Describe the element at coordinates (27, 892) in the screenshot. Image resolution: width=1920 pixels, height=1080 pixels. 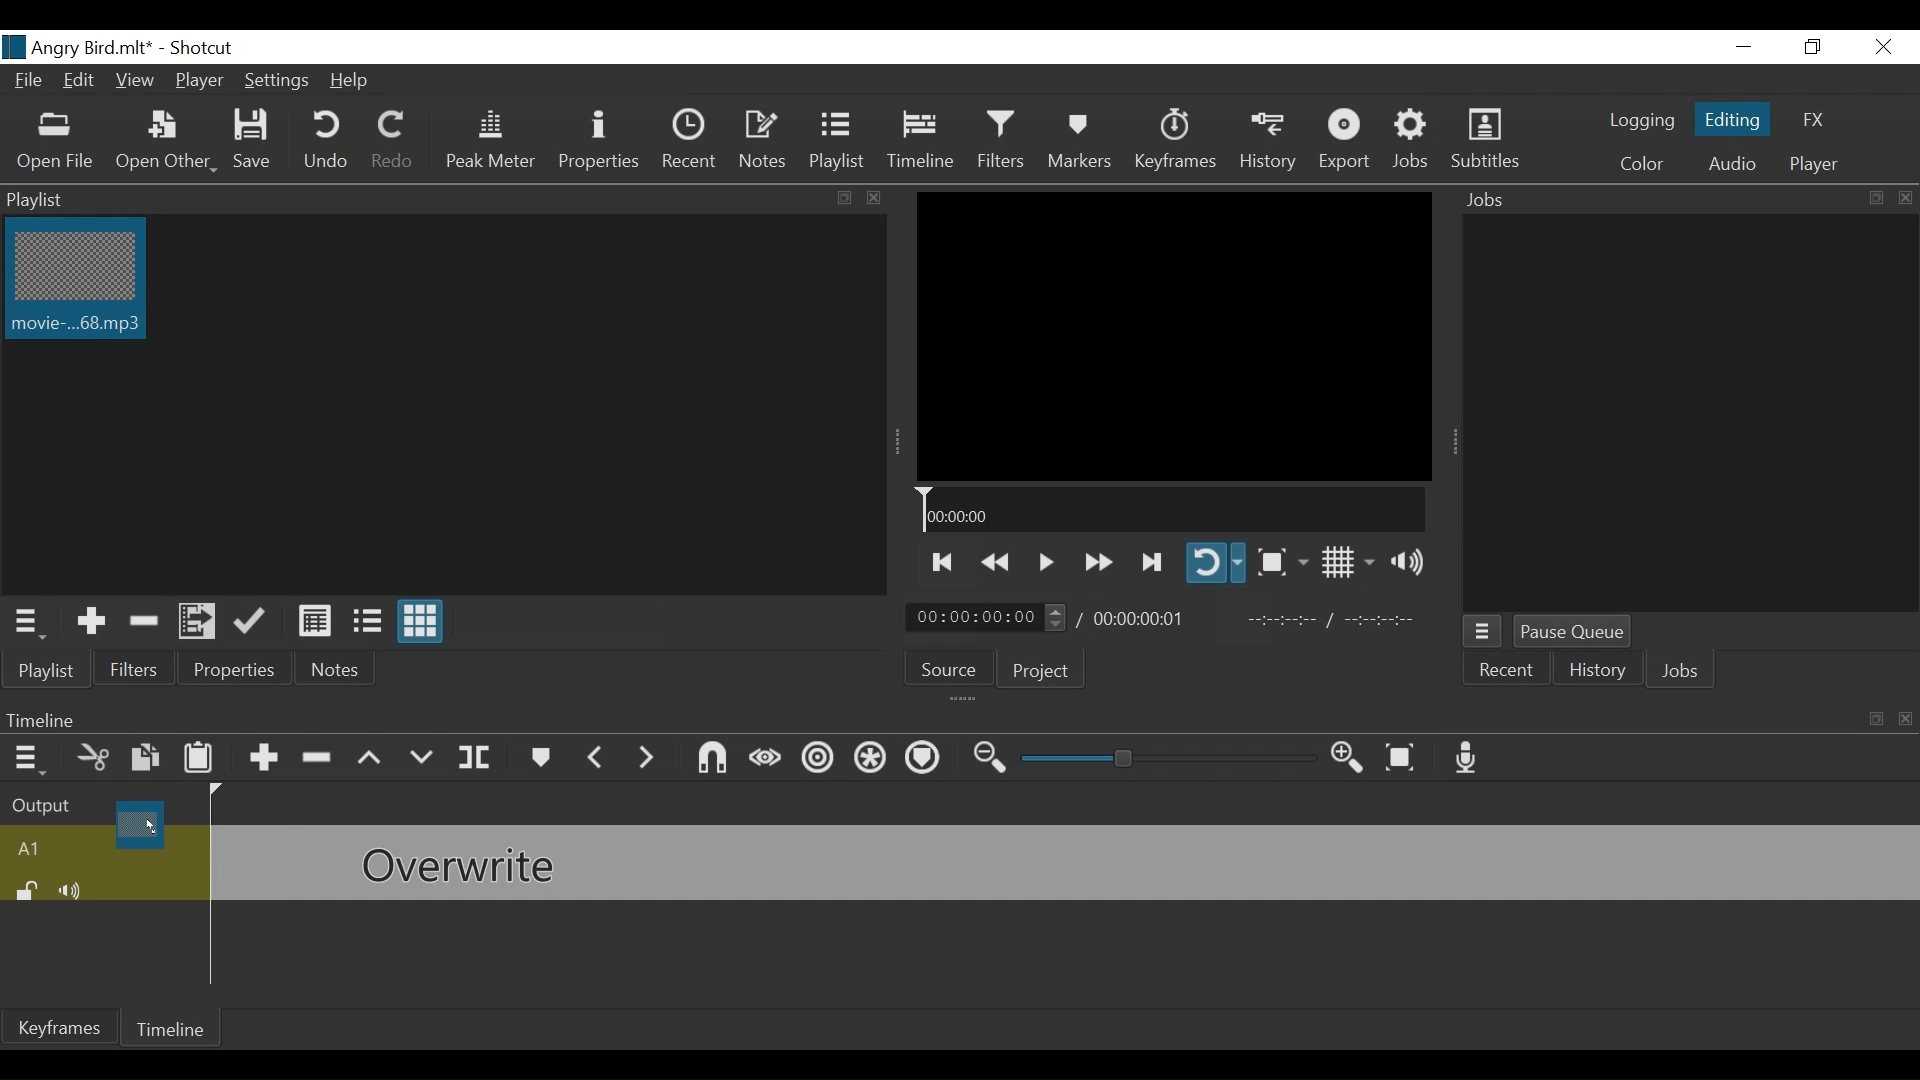
I see `(un)lock track` at that location.